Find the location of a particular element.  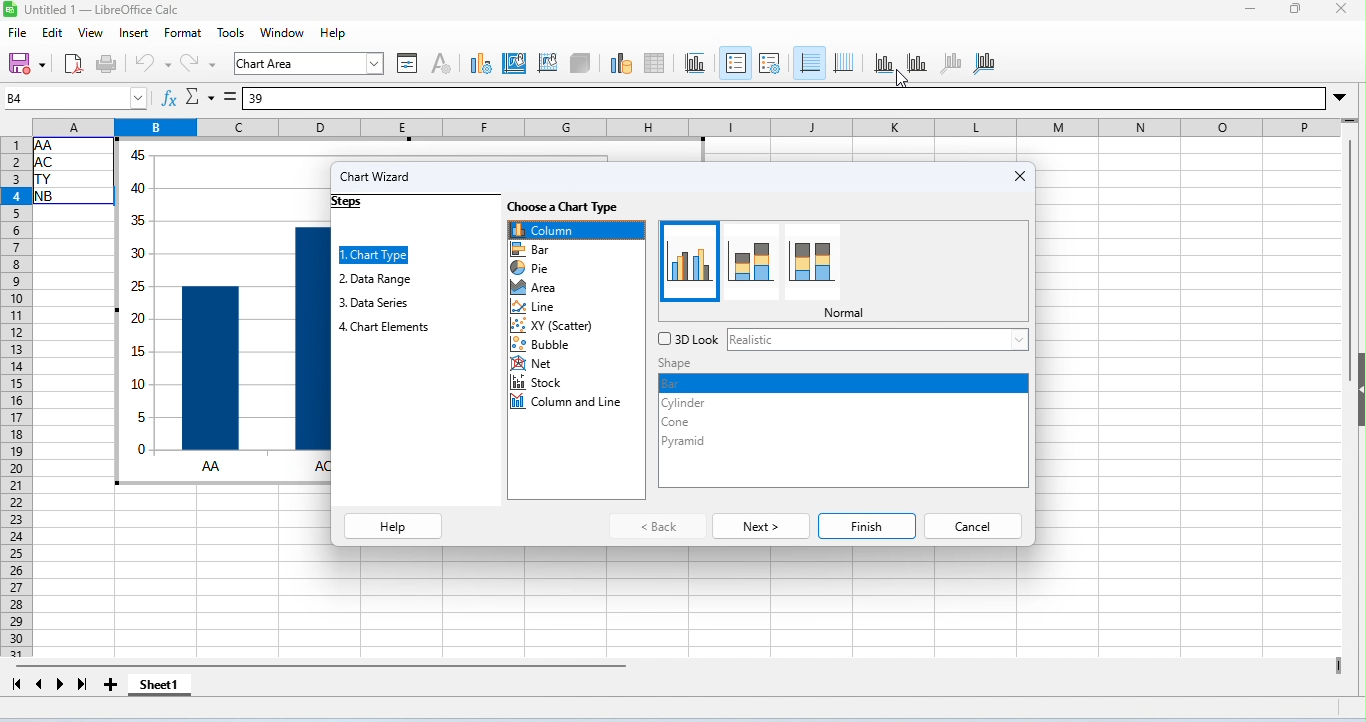

cancel is located at coordinates (974, 526).